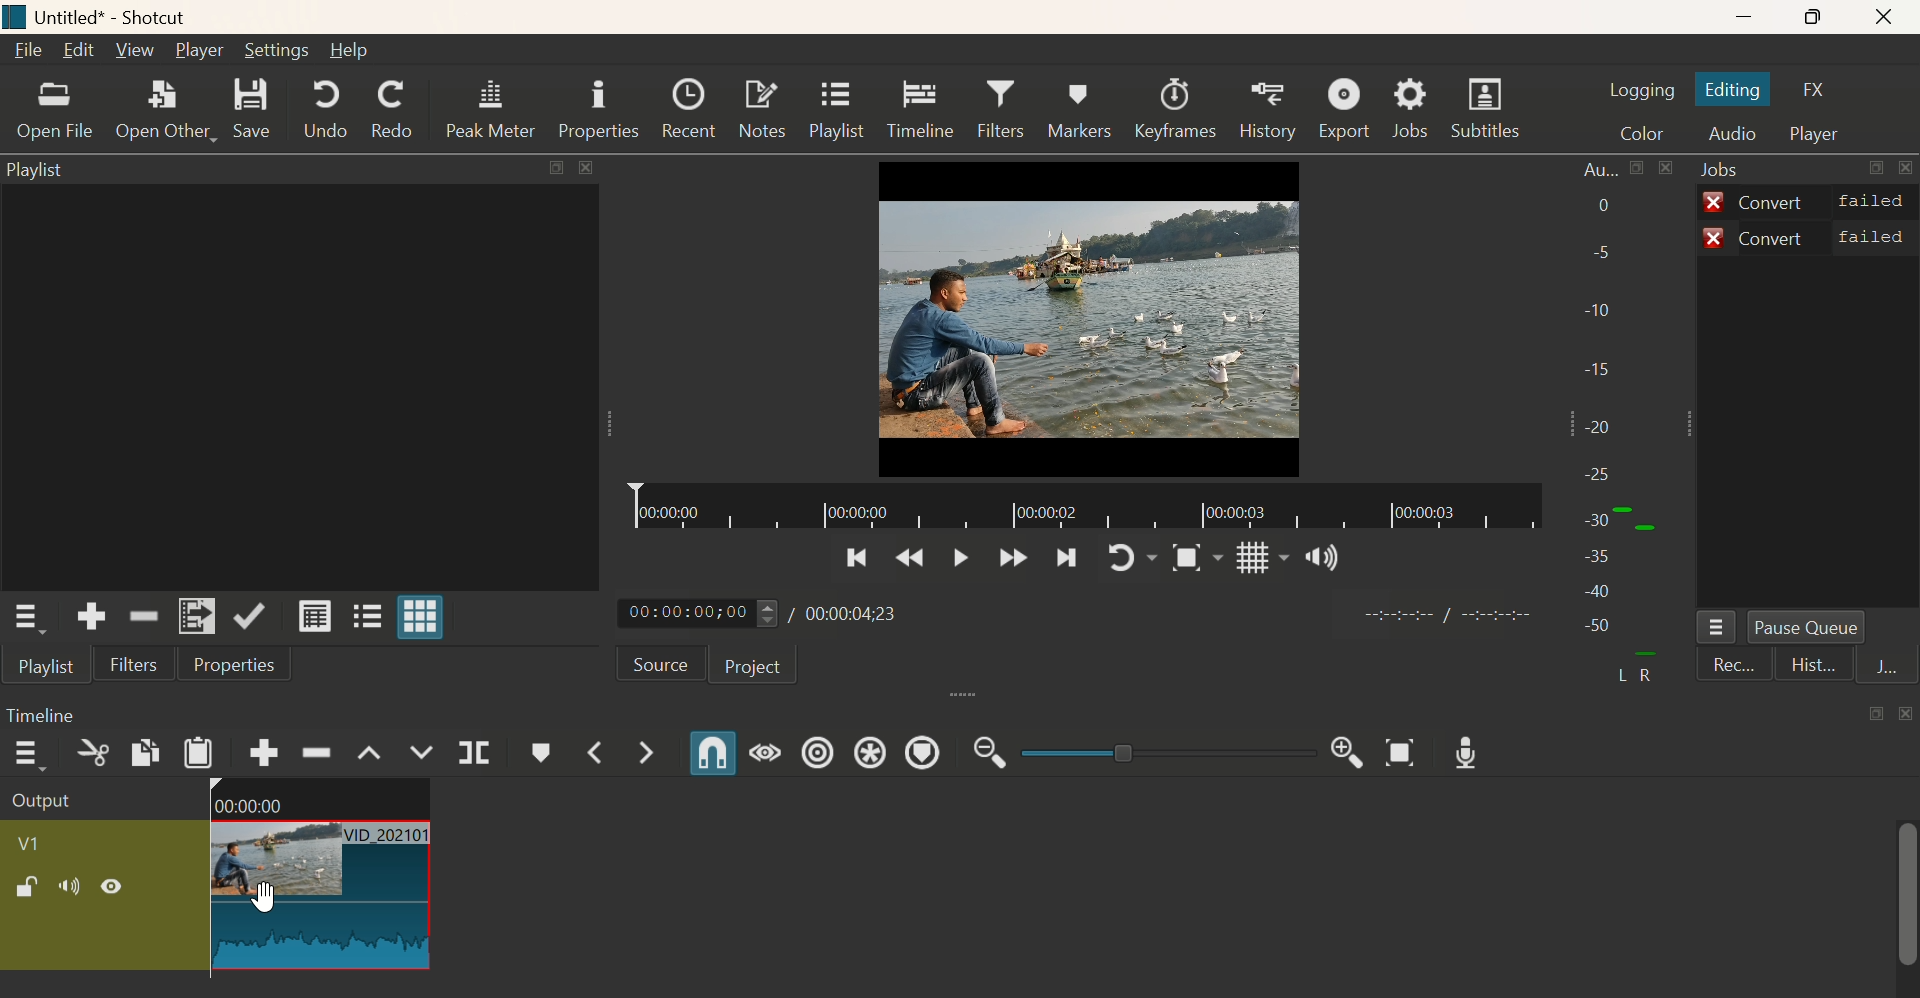  I want to click on Snap, so click(706, 756).